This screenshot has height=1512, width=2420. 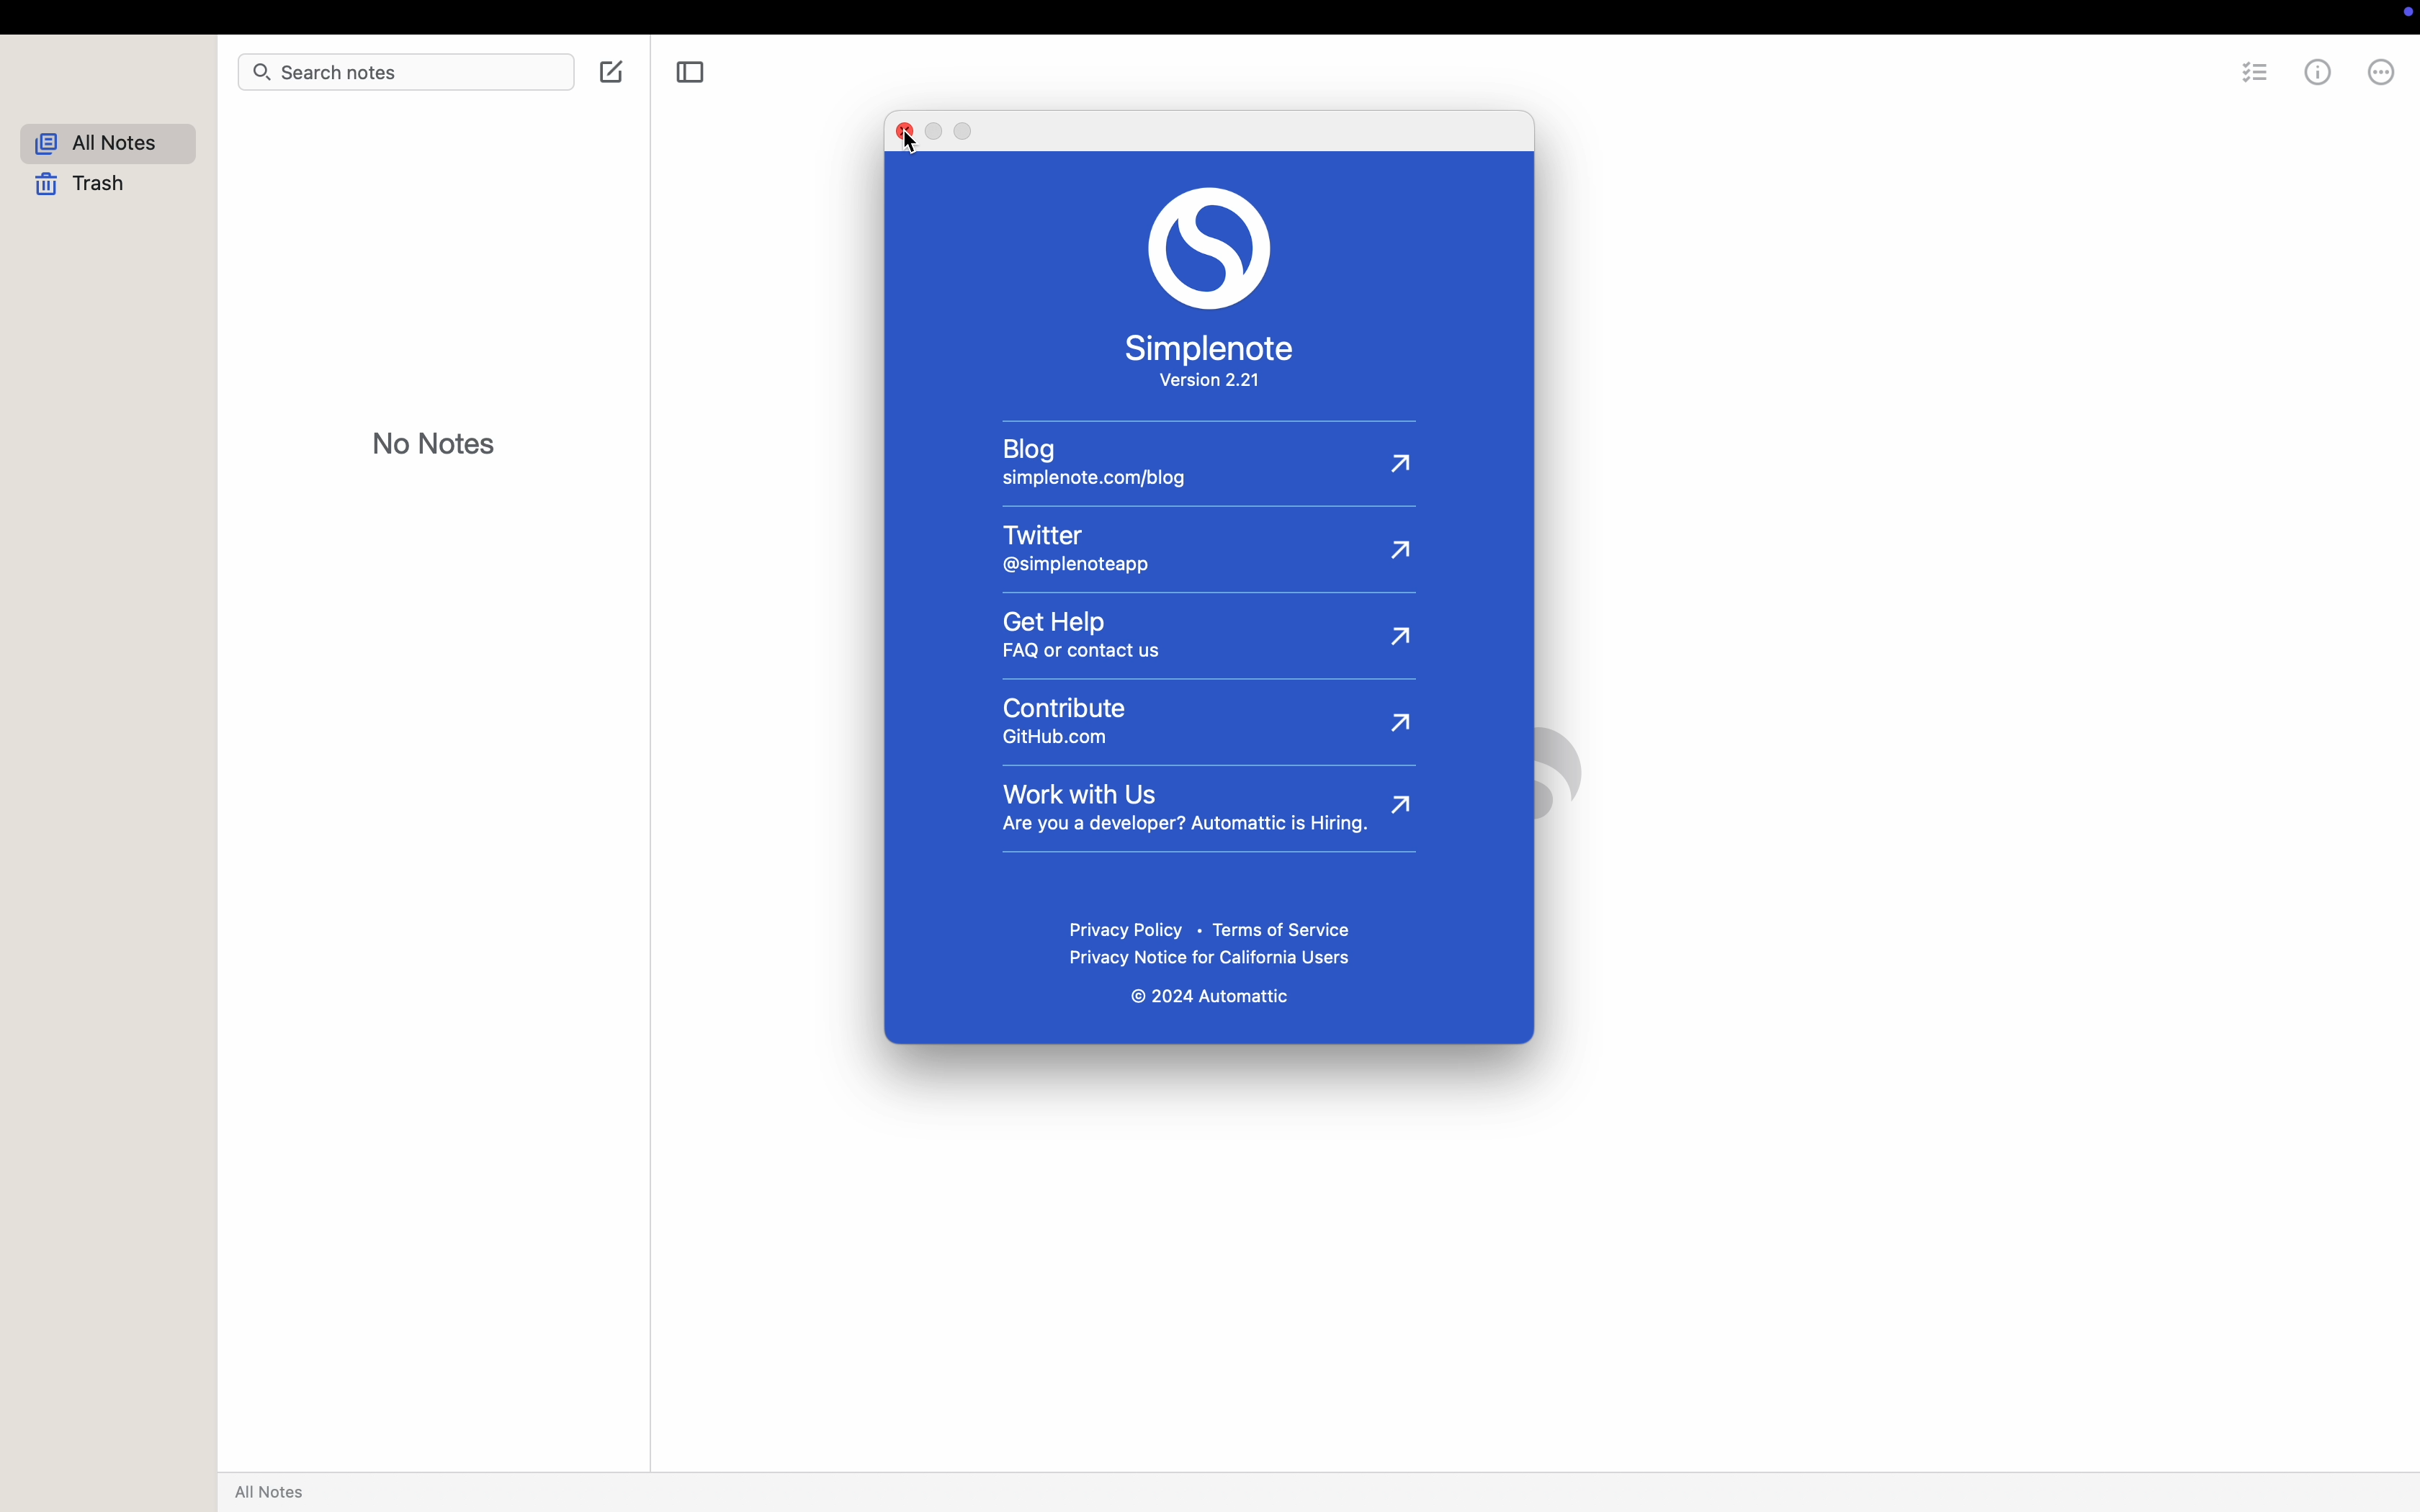 What do you see at coordinates (35, 16) in the screenshot?
I see `Apple icon` at bounding box center [35, 16].